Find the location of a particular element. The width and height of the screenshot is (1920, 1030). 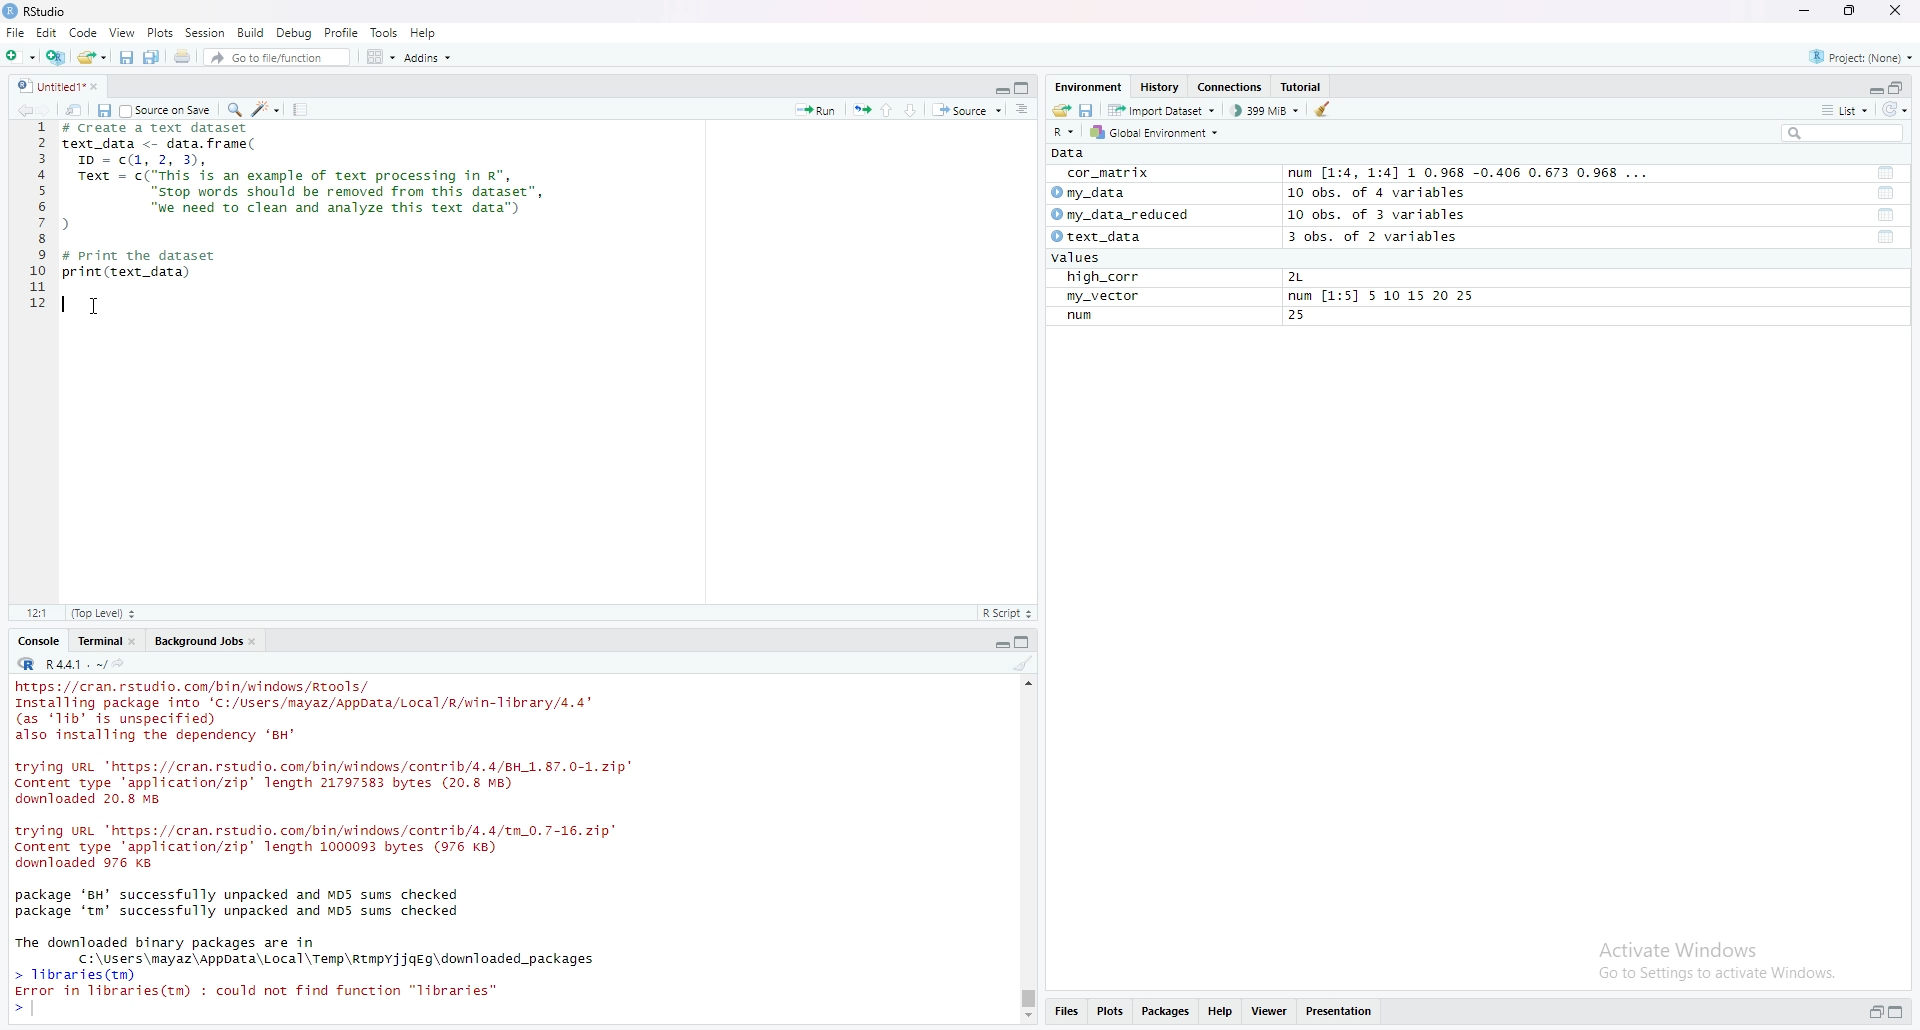

line numbers is located at coordinates (32, 230).